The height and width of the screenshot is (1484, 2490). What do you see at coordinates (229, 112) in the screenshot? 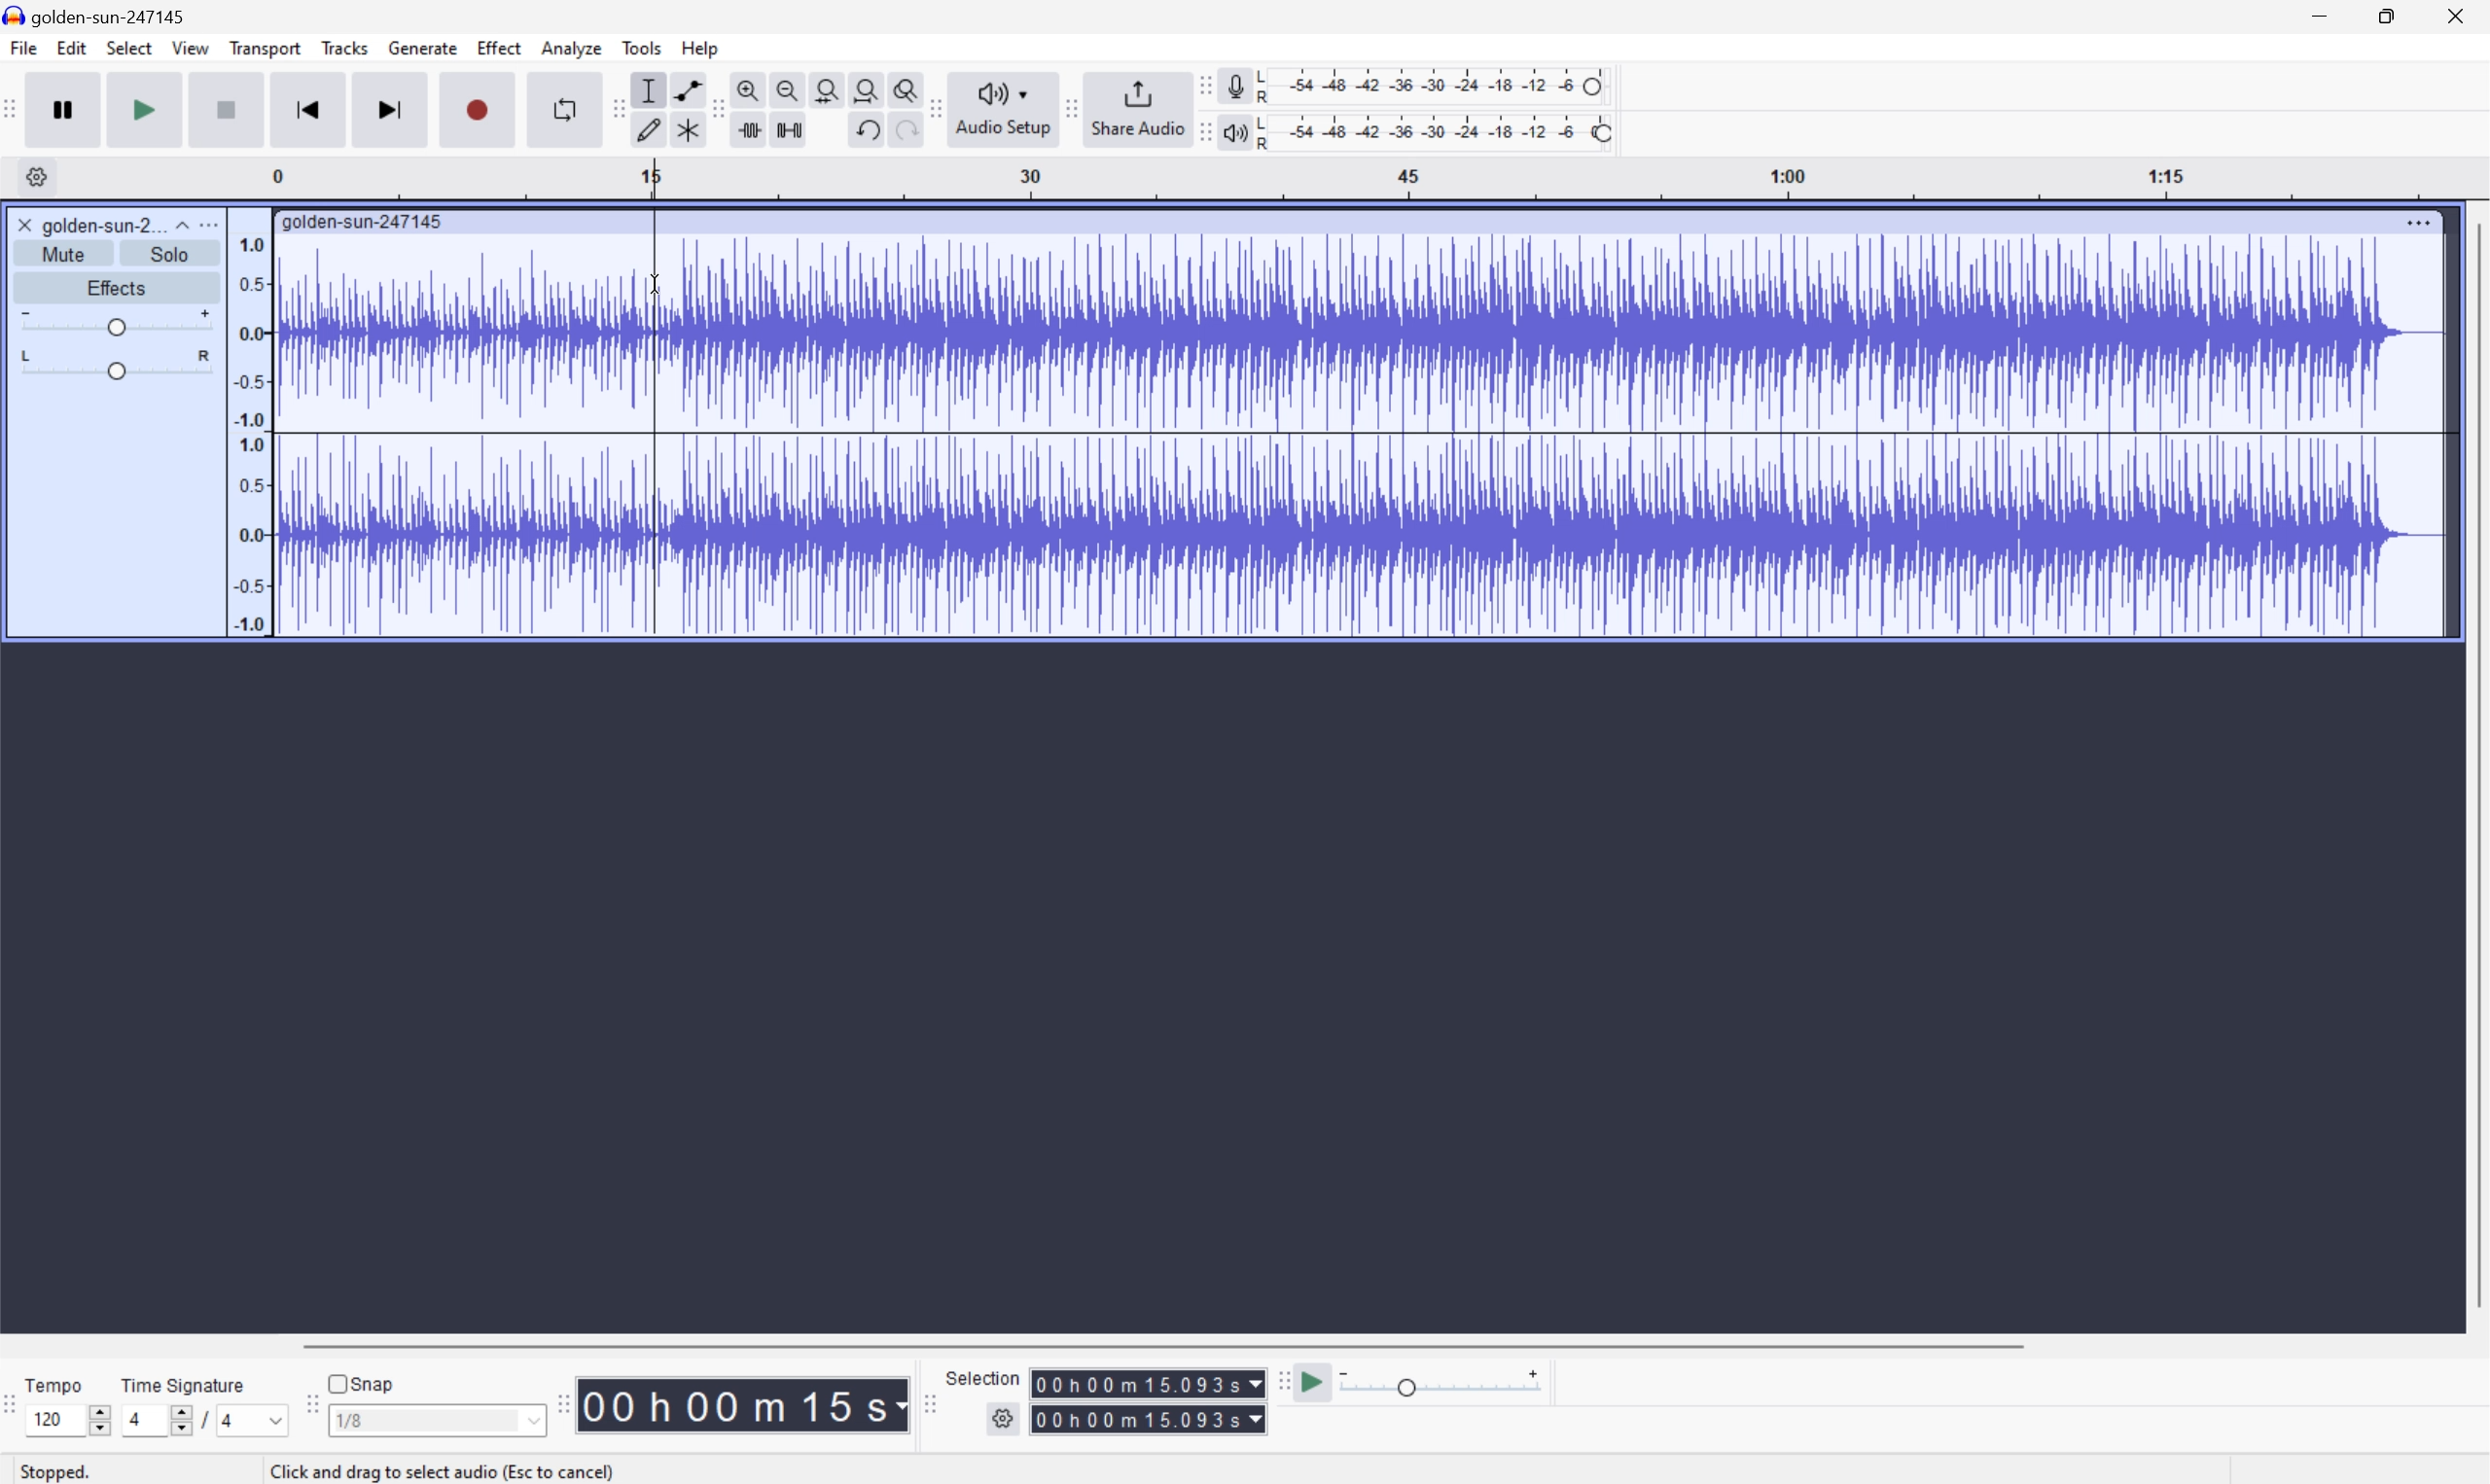
I see `Stop` at bounding box center [229, 112].